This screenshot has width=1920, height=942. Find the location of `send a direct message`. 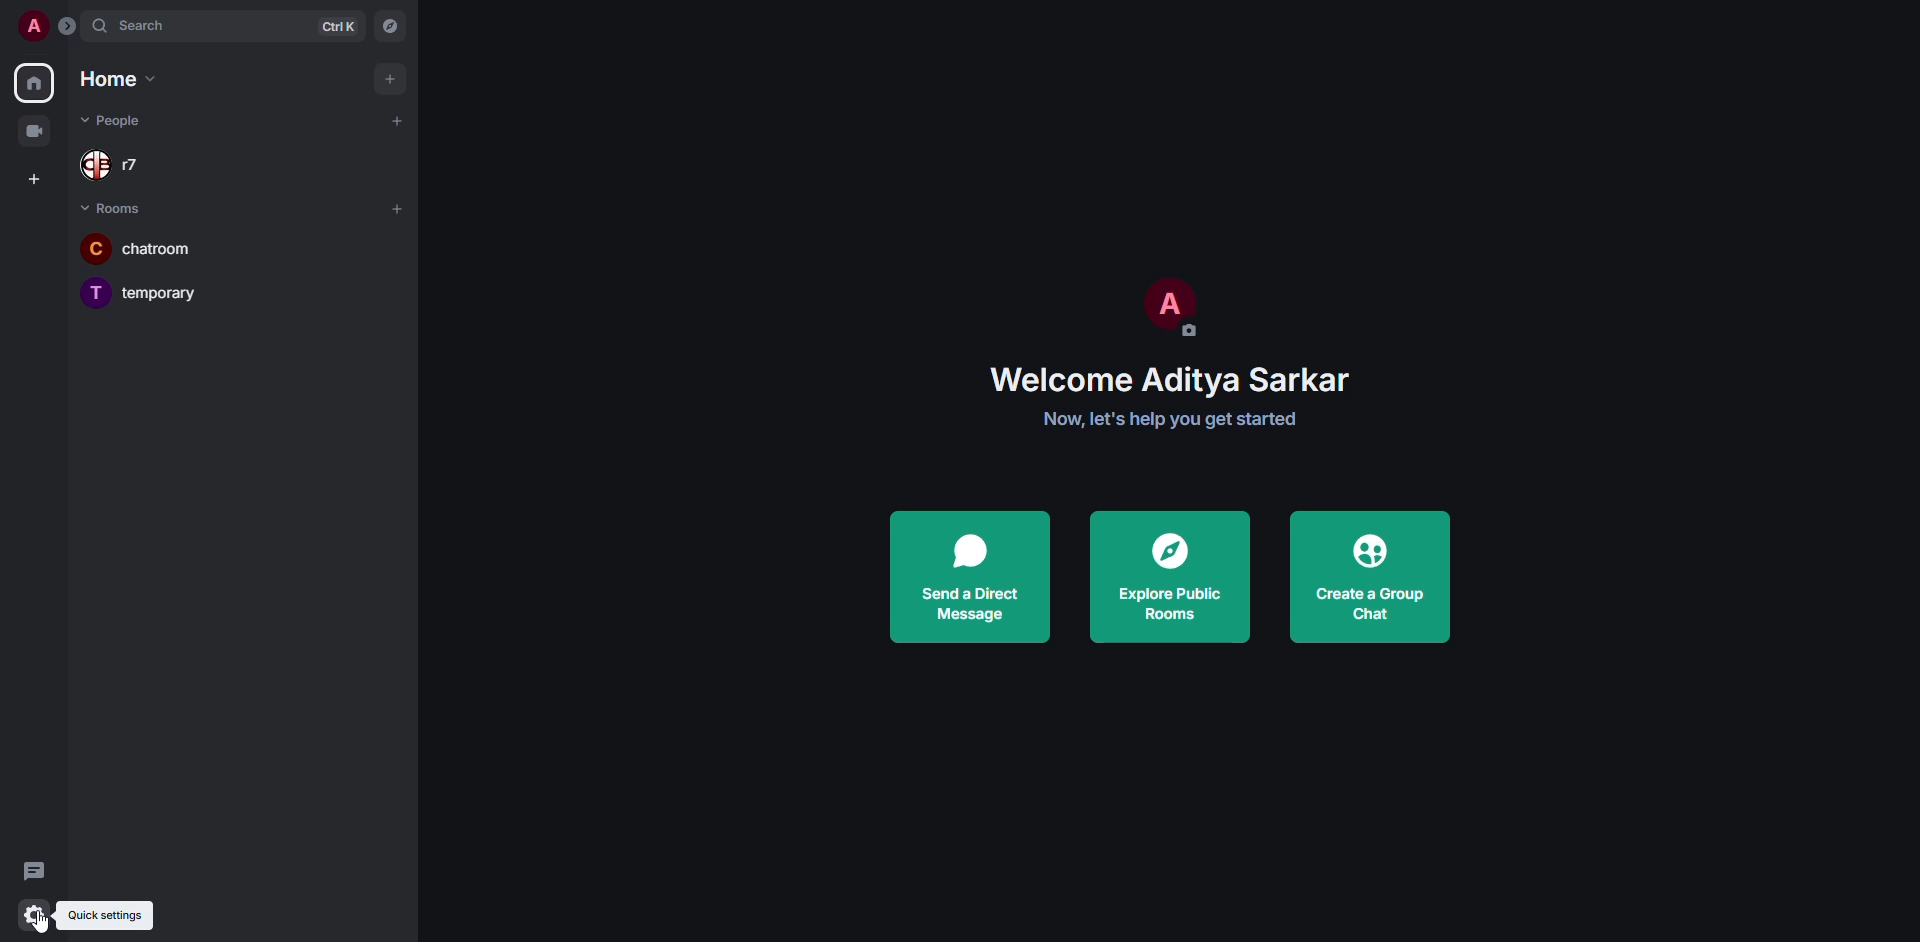

send a direct message is located at coordinates (969, 575).